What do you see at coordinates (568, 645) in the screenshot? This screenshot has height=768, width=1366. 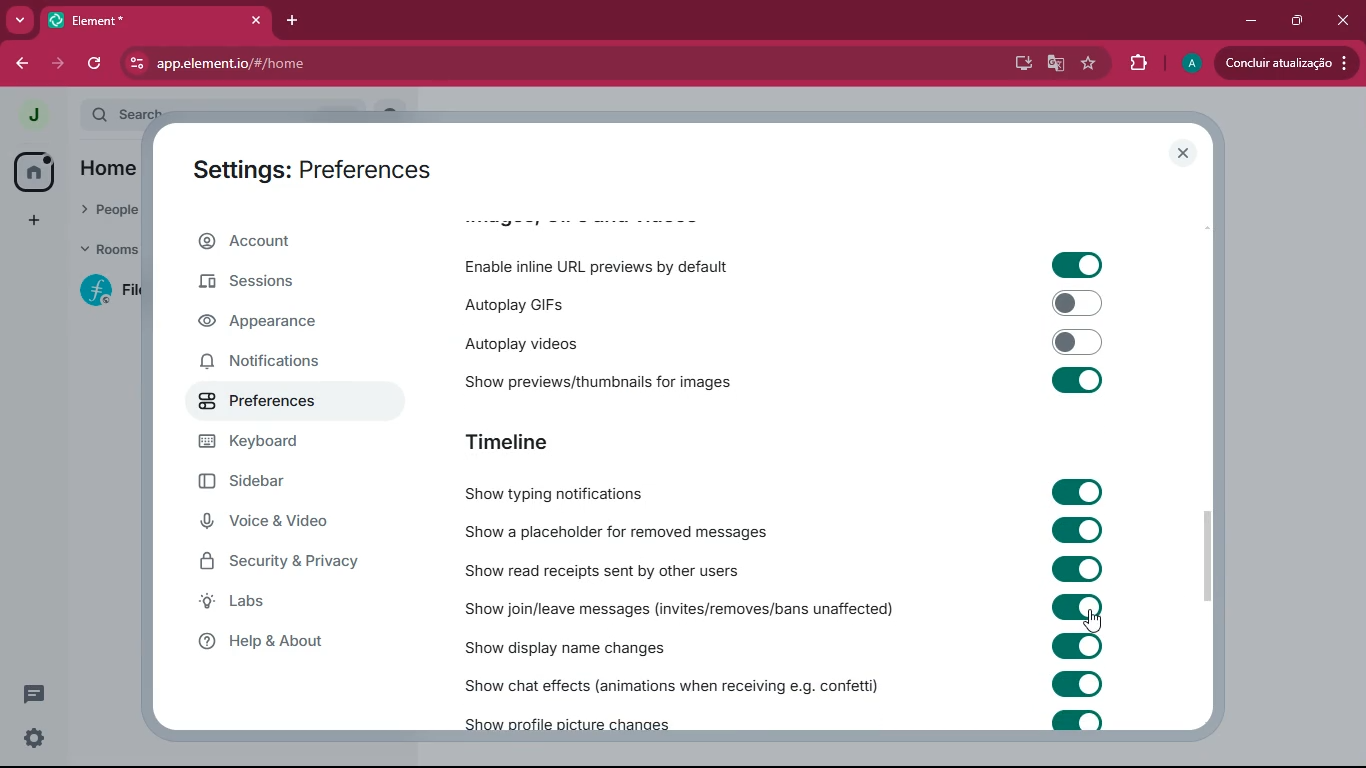 I see `show display name changes` at bounding box center [568, 645].